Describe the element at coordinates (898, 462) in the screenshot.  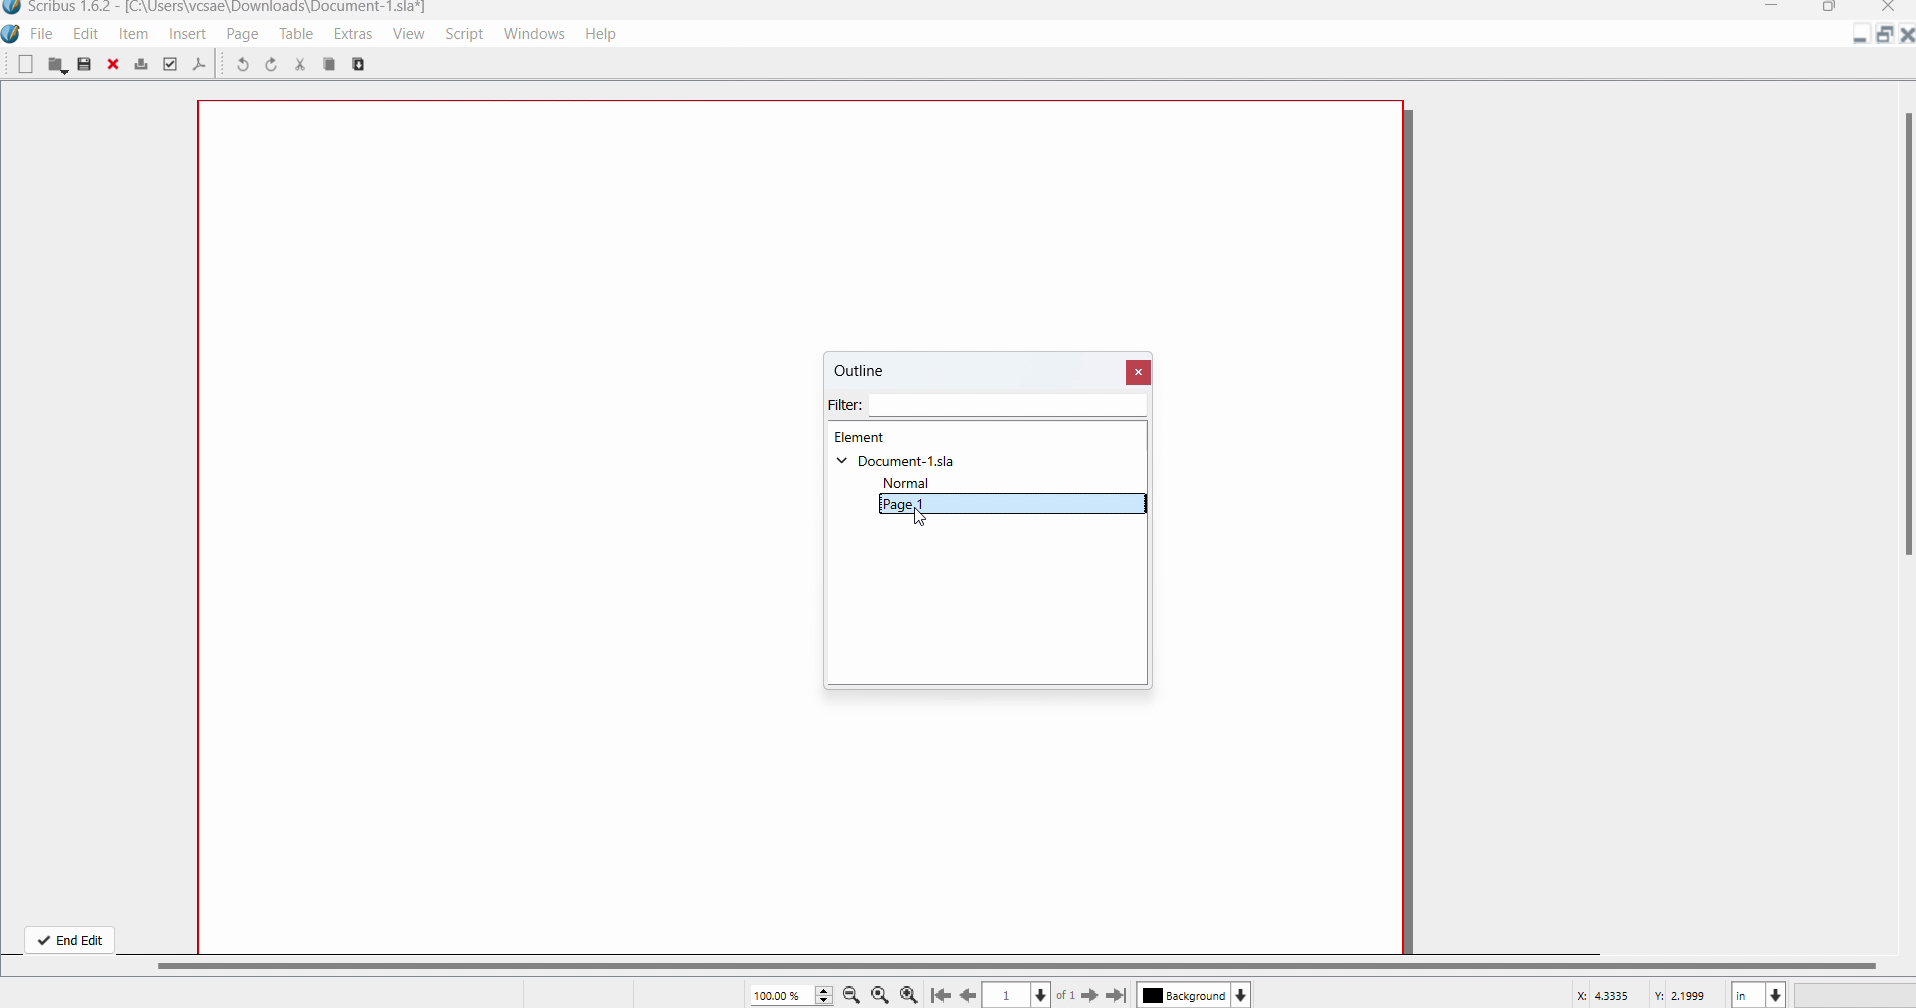
I see `Document` at that location.